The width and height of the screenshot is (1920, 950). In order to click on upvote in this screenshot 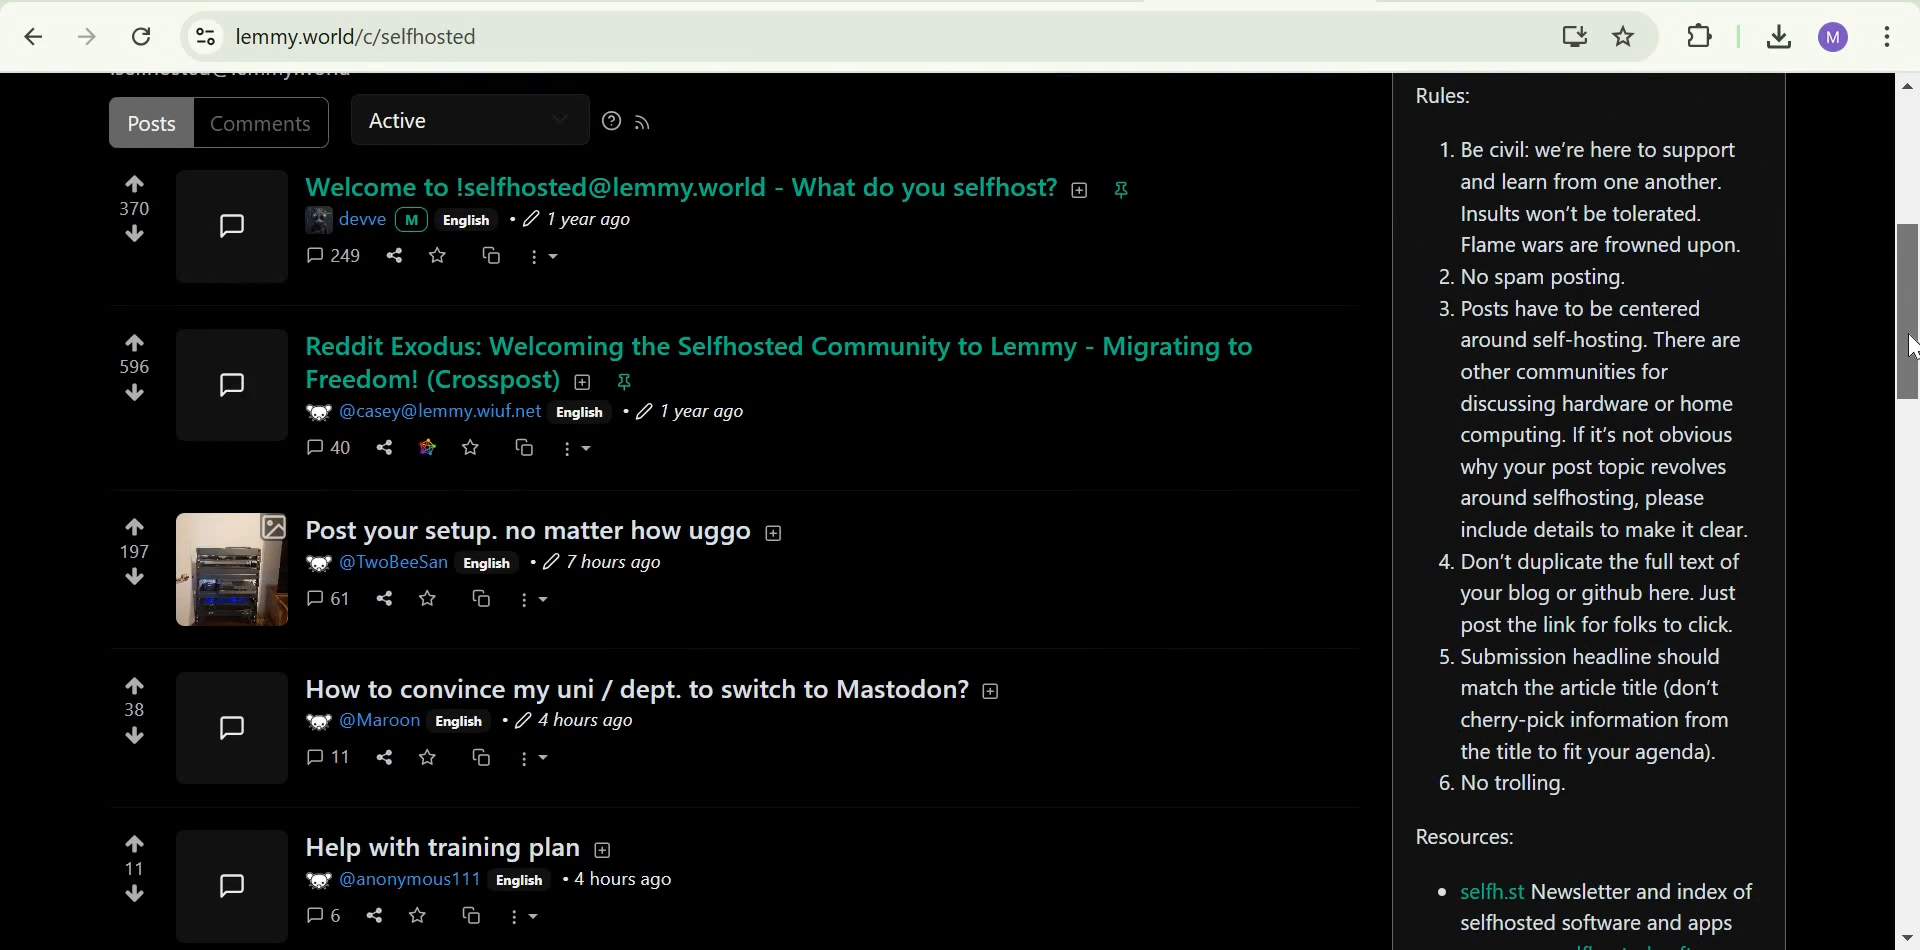, I will do `click(136, 843)`.